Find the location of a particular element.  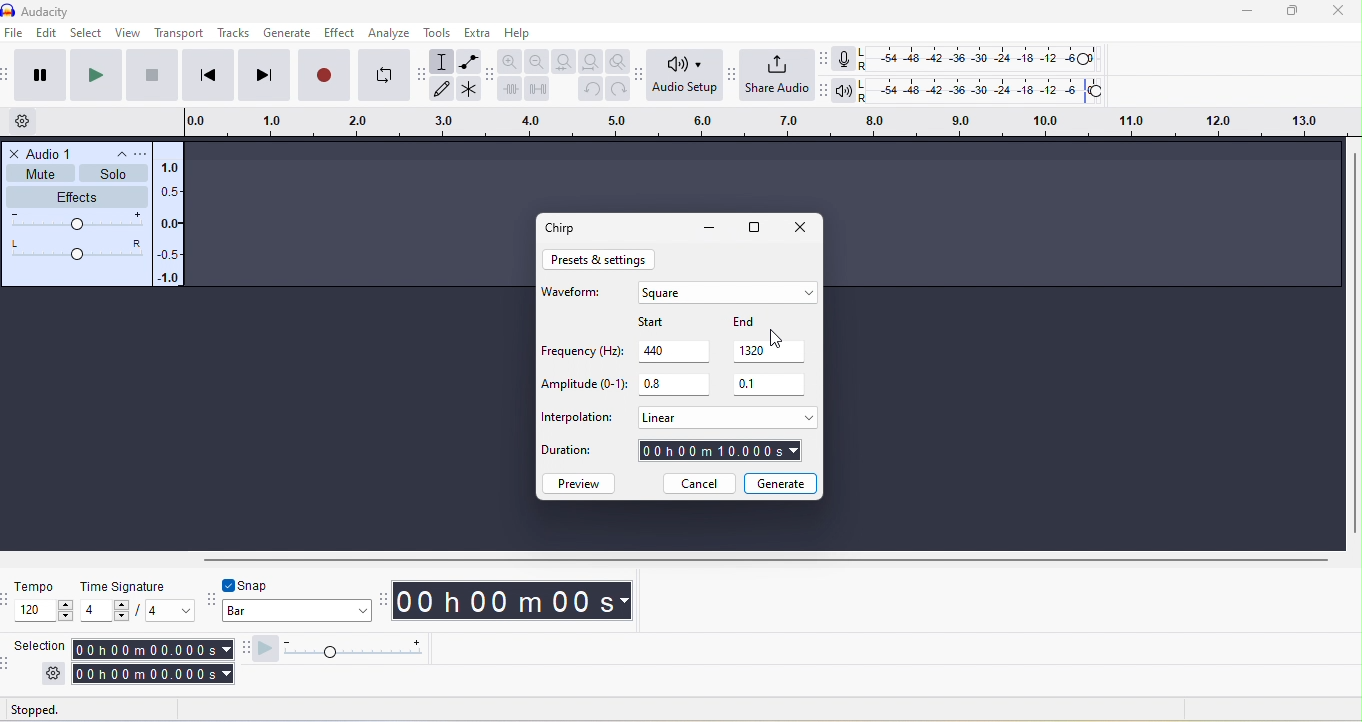

audacity edit toolbar is located at coordinates (491, 74).